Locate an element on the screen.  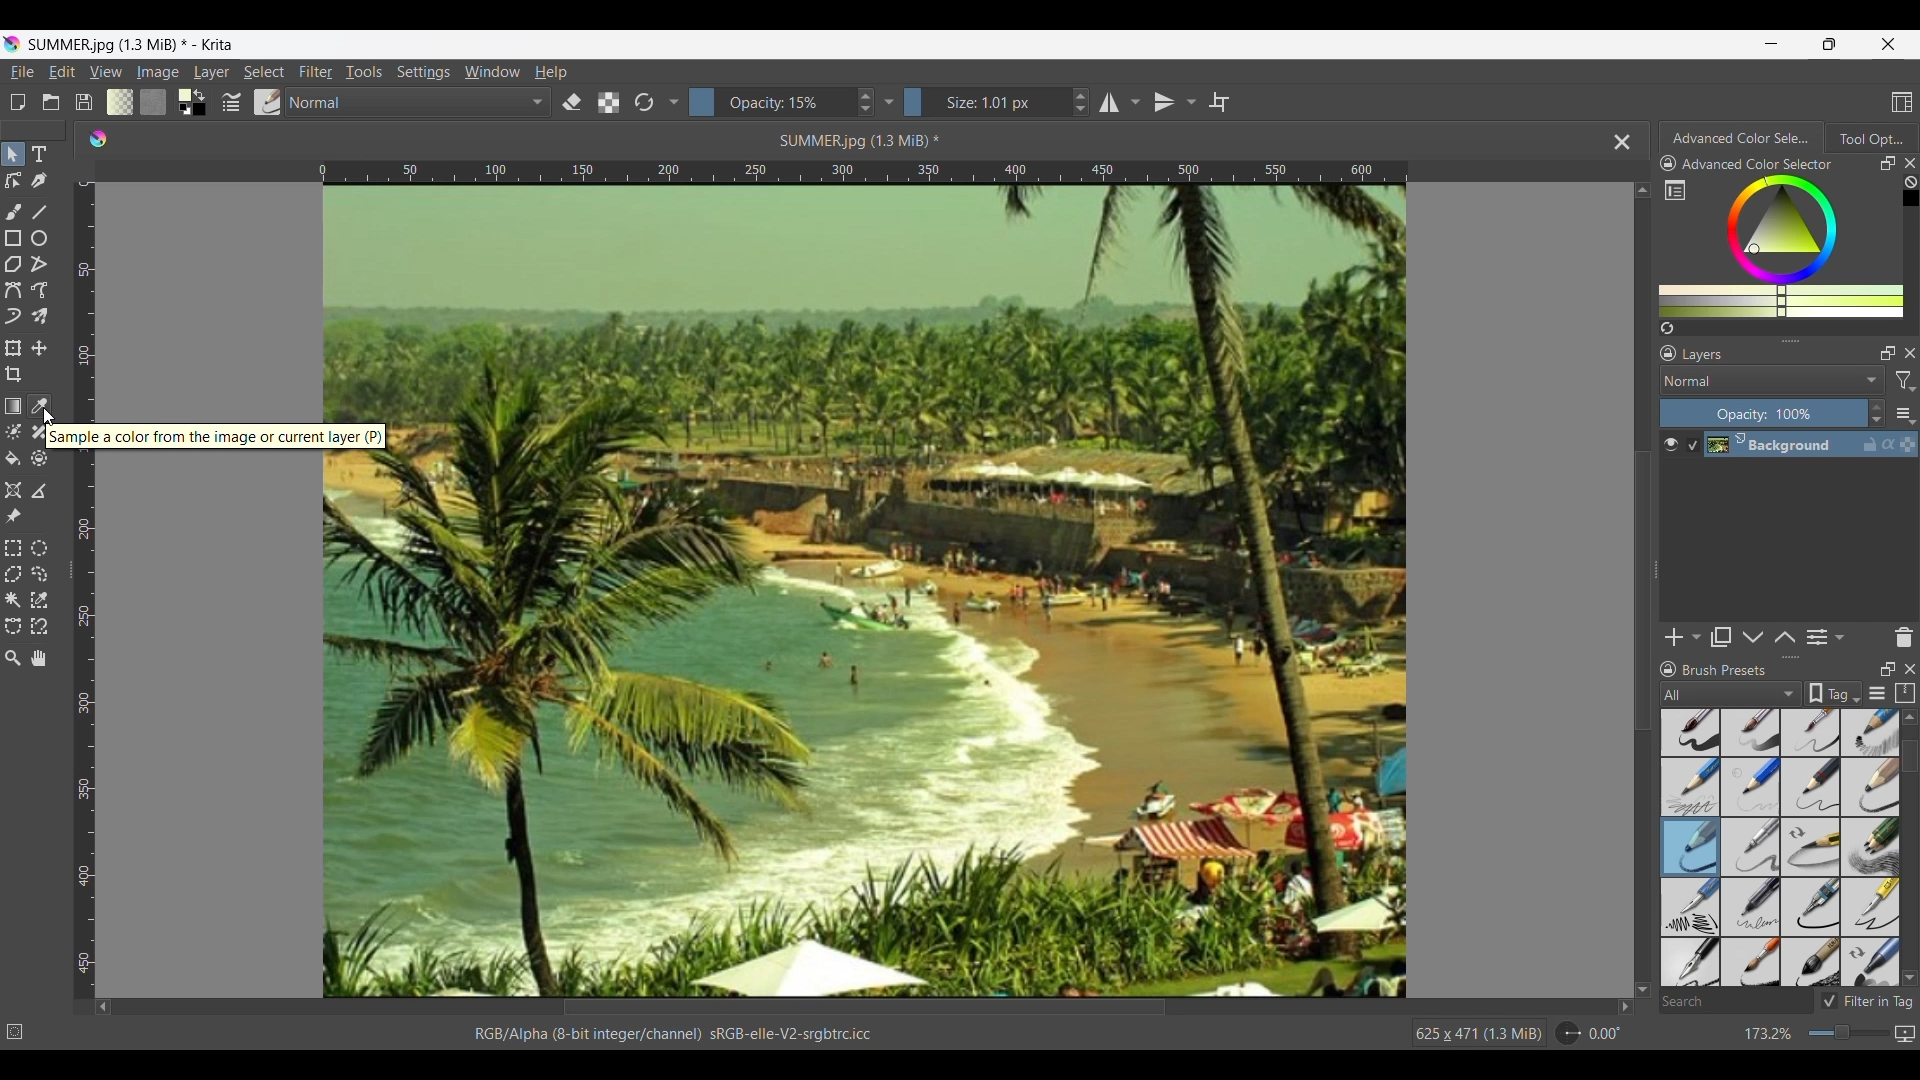
Vertical slide bar for brush is located at coordinates (1910, 757).